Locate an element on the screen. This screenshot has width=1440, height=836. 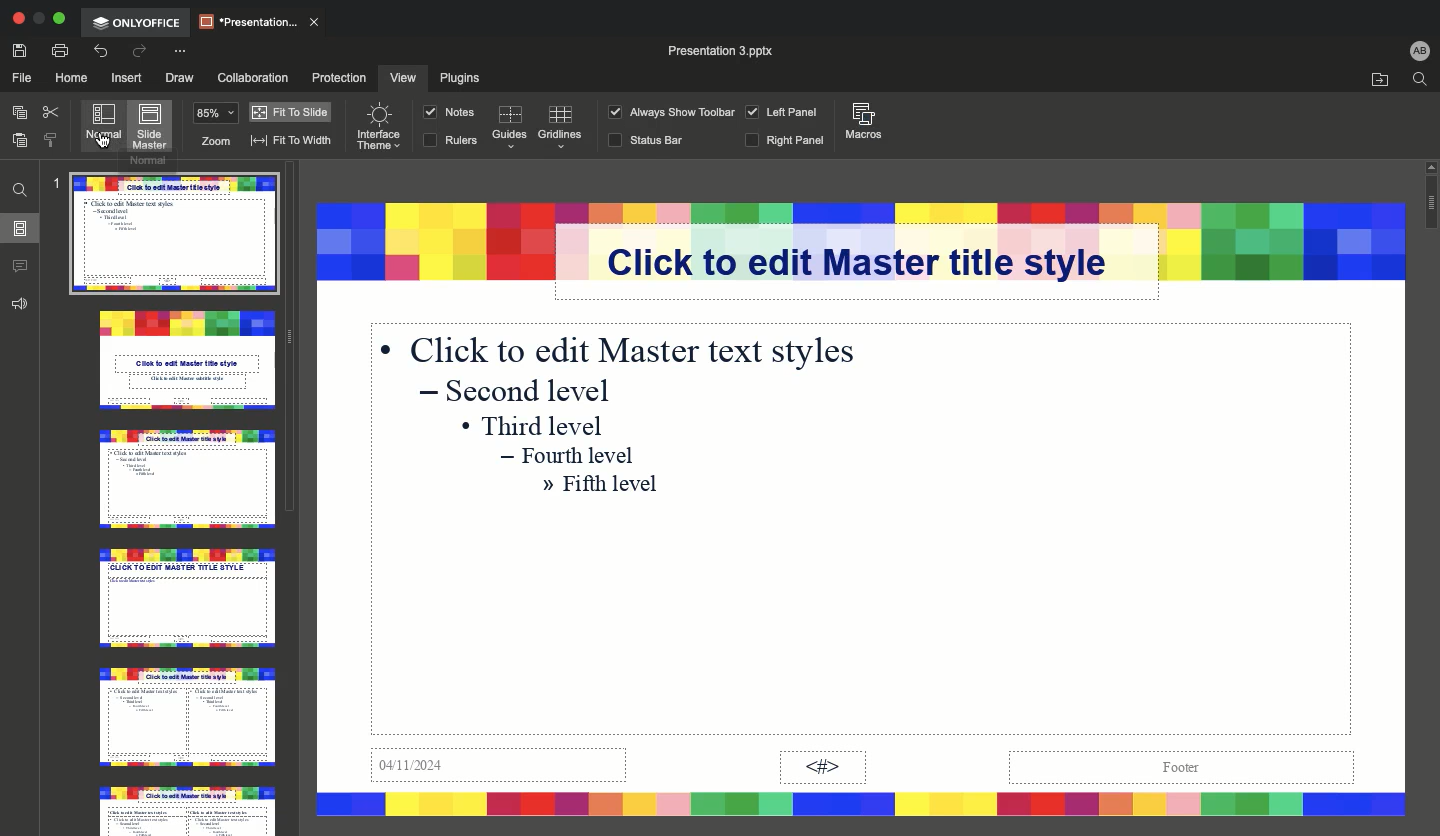
Home is located at coordinates (69, 78).